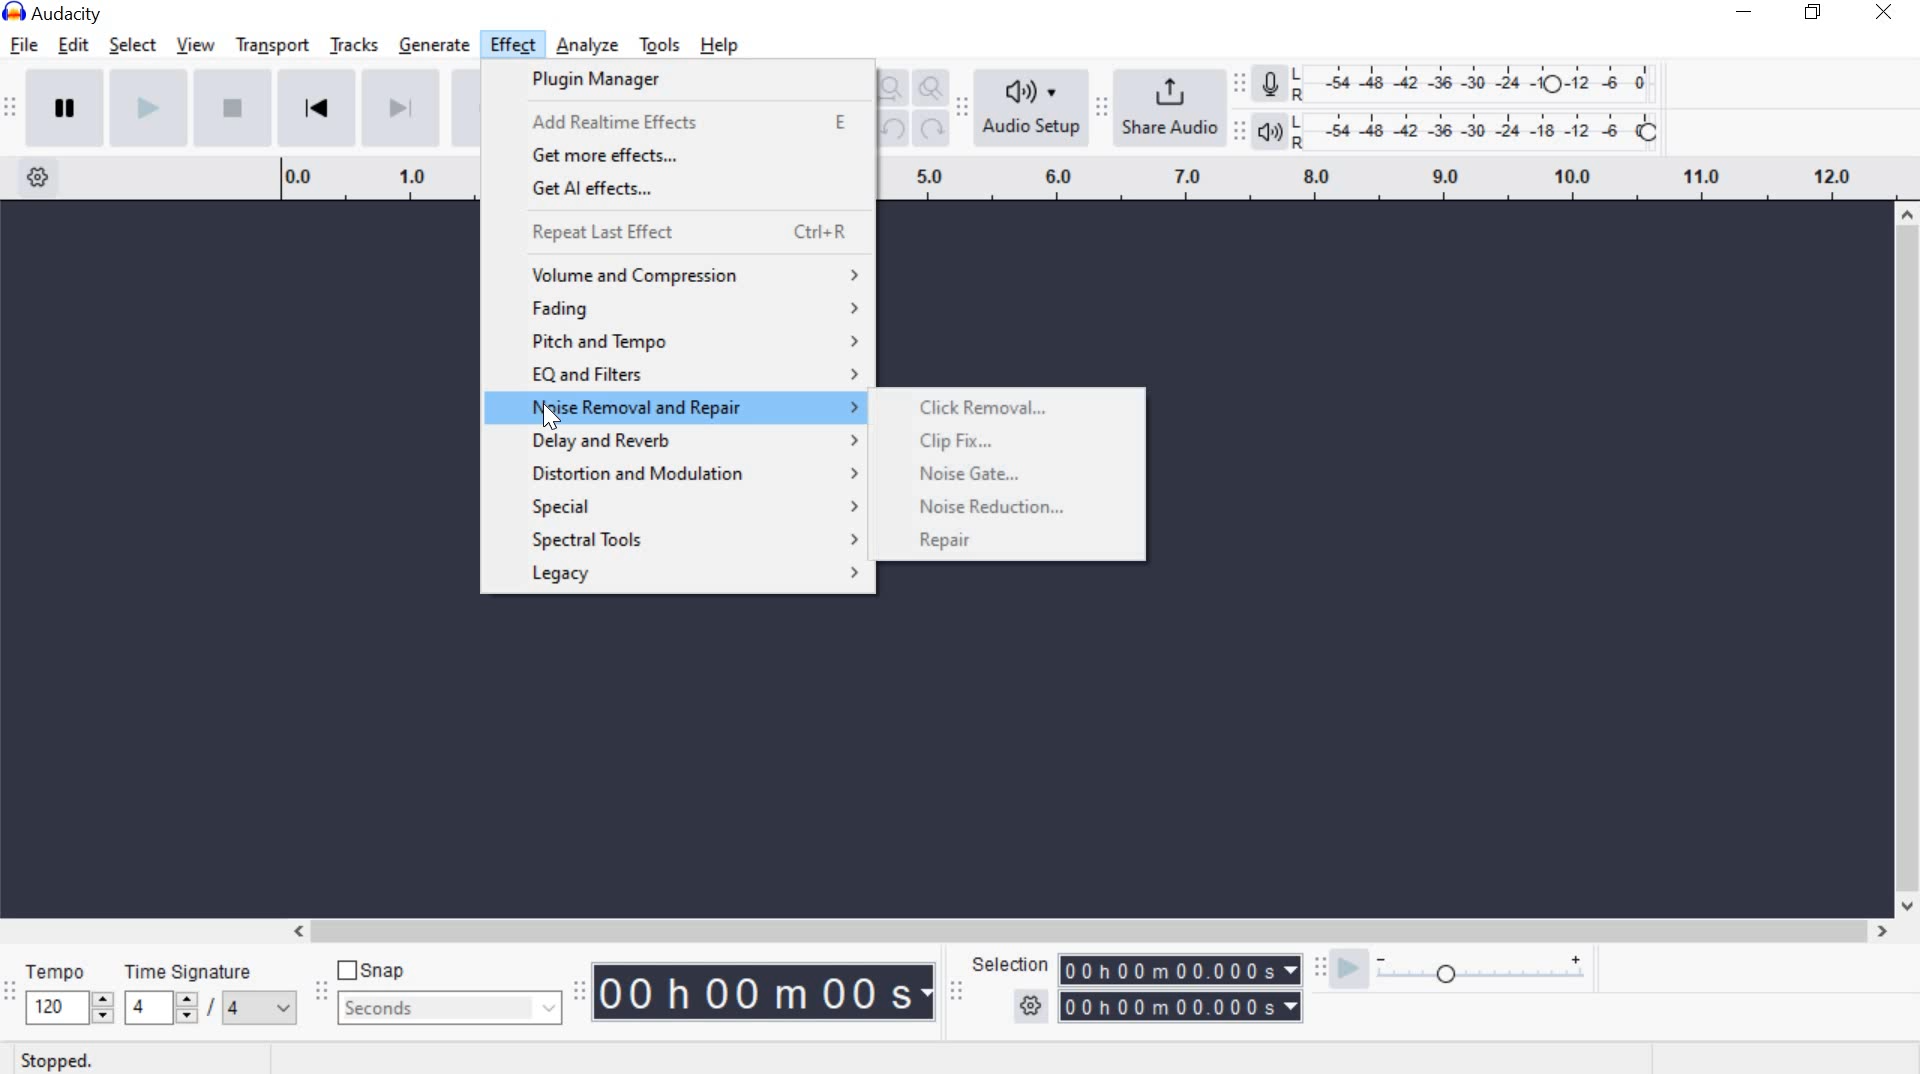  Describe the element at coordinates (894, 128) in the screenshot. I see `undo` at that location.